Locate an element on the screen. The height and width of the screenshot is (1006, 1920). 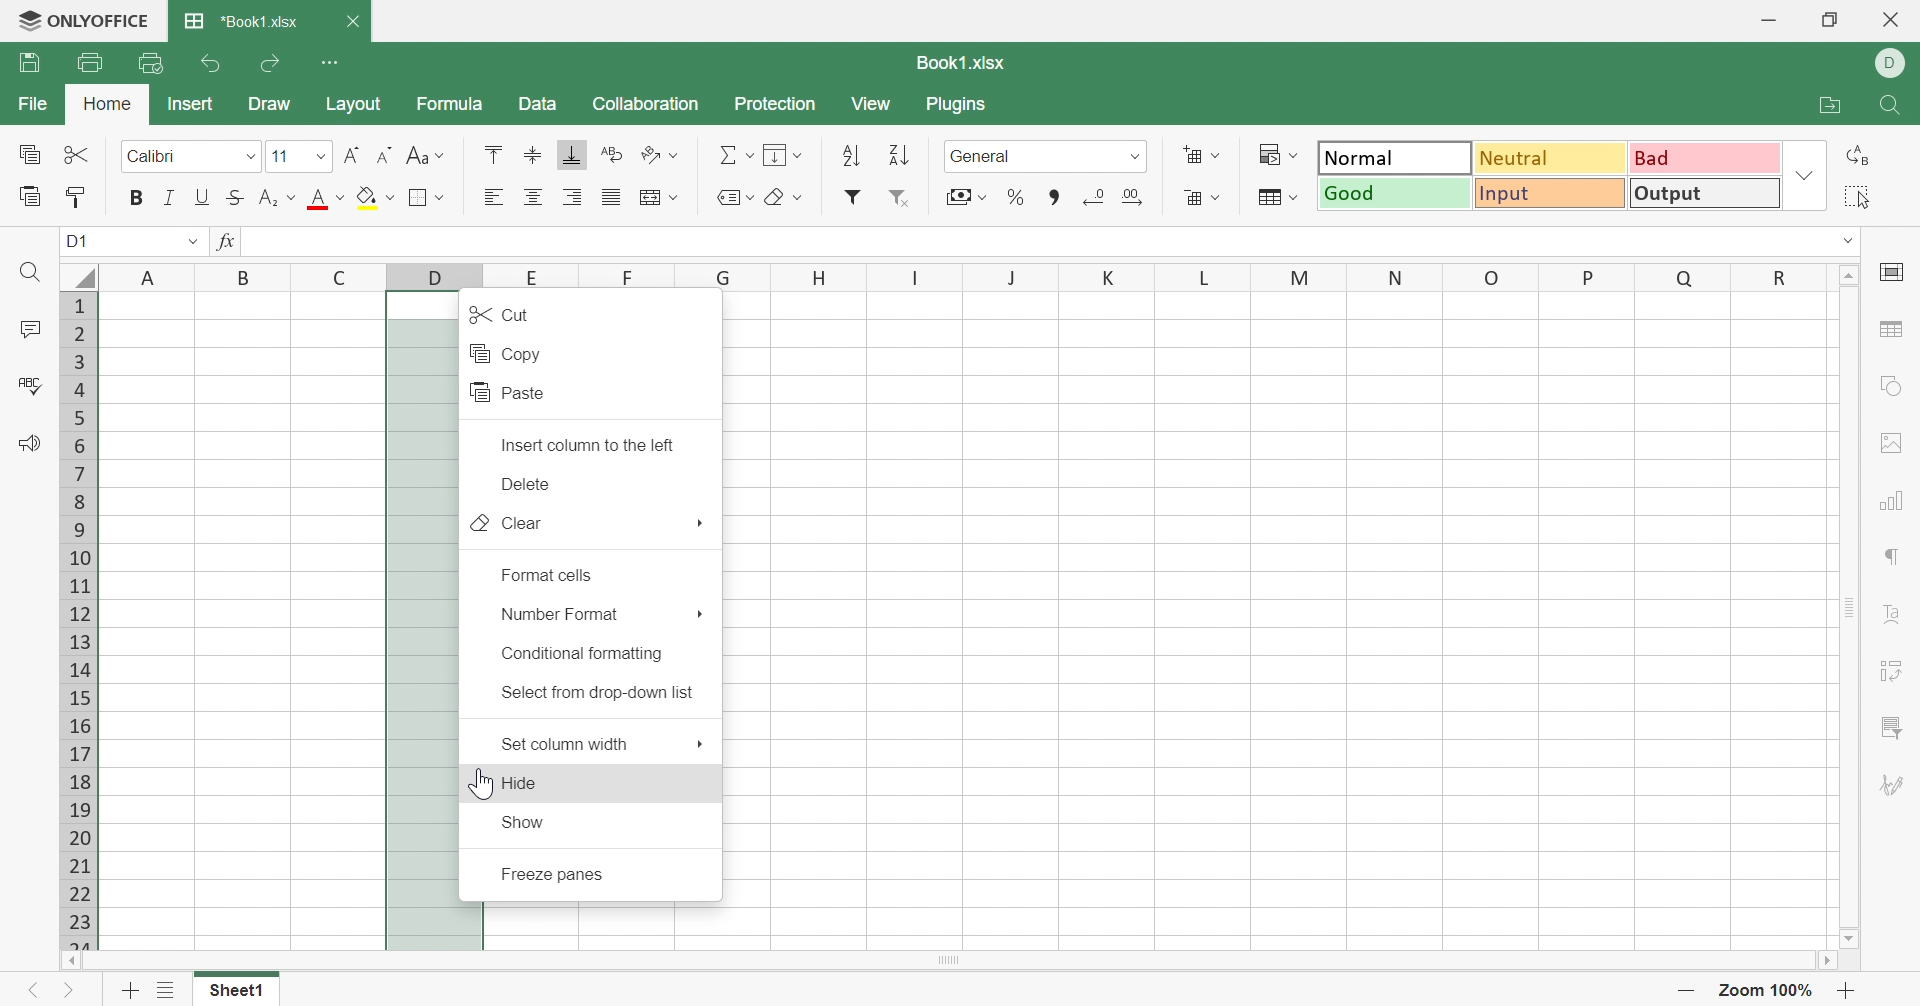
Paragraph settings is located at coordinates (1894, 555).